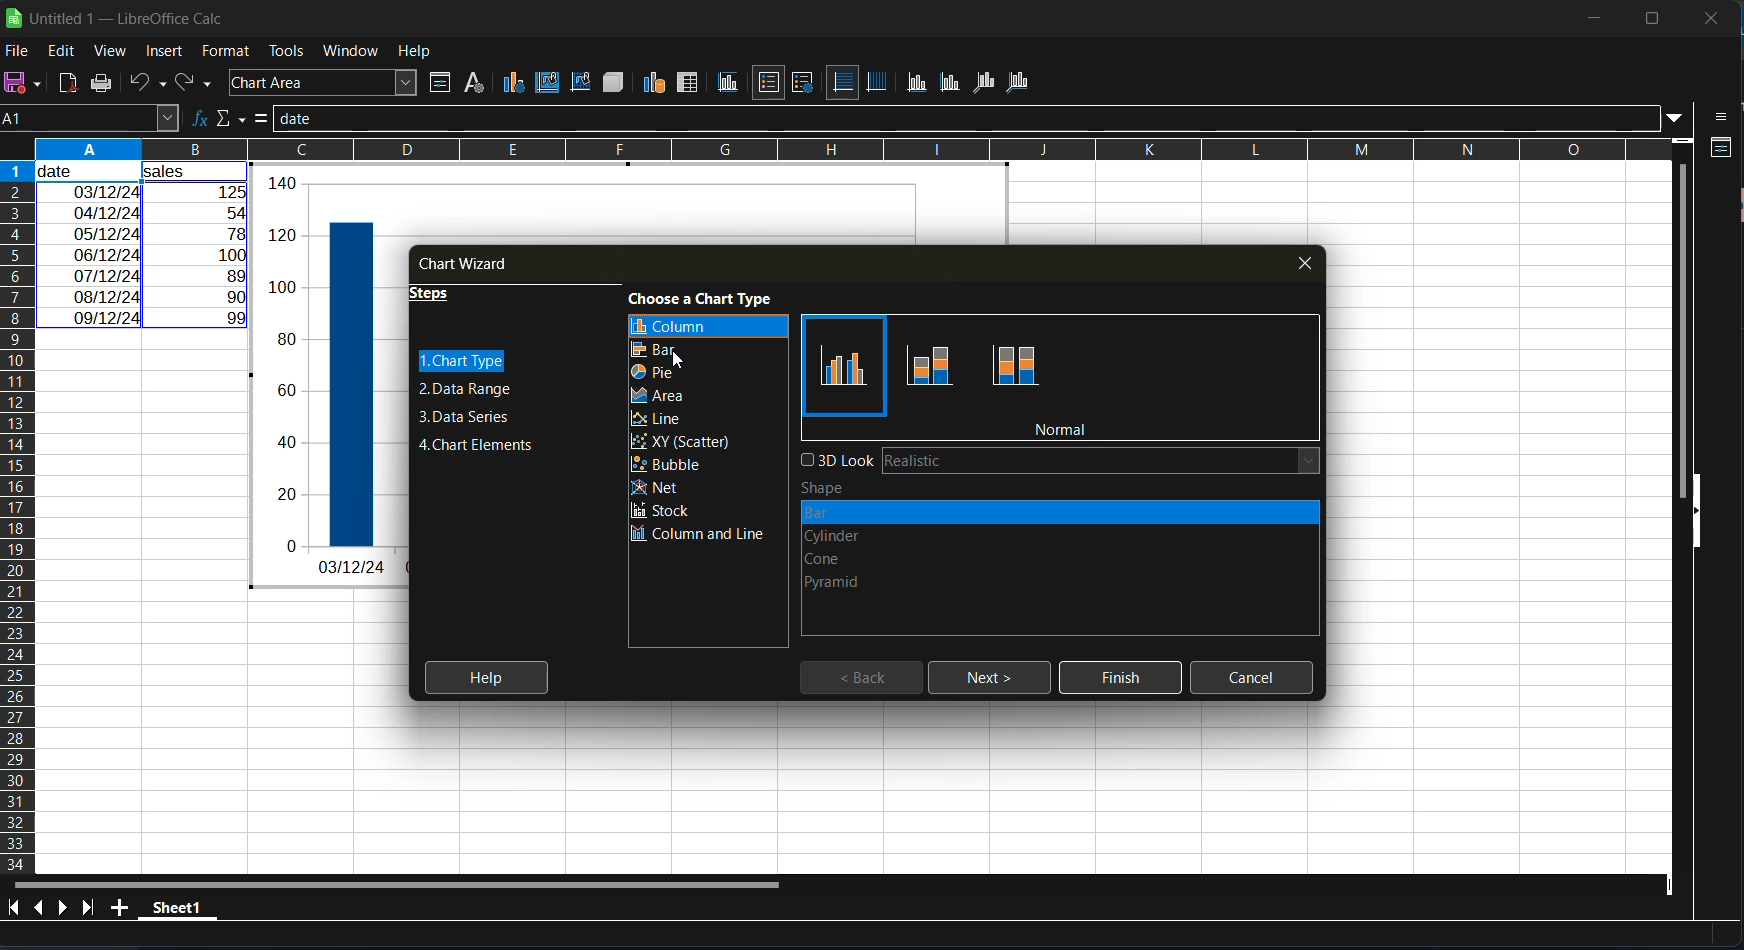  Describe the element at coordinates (149, 81) in the screenshot. I see `undo` at that location.